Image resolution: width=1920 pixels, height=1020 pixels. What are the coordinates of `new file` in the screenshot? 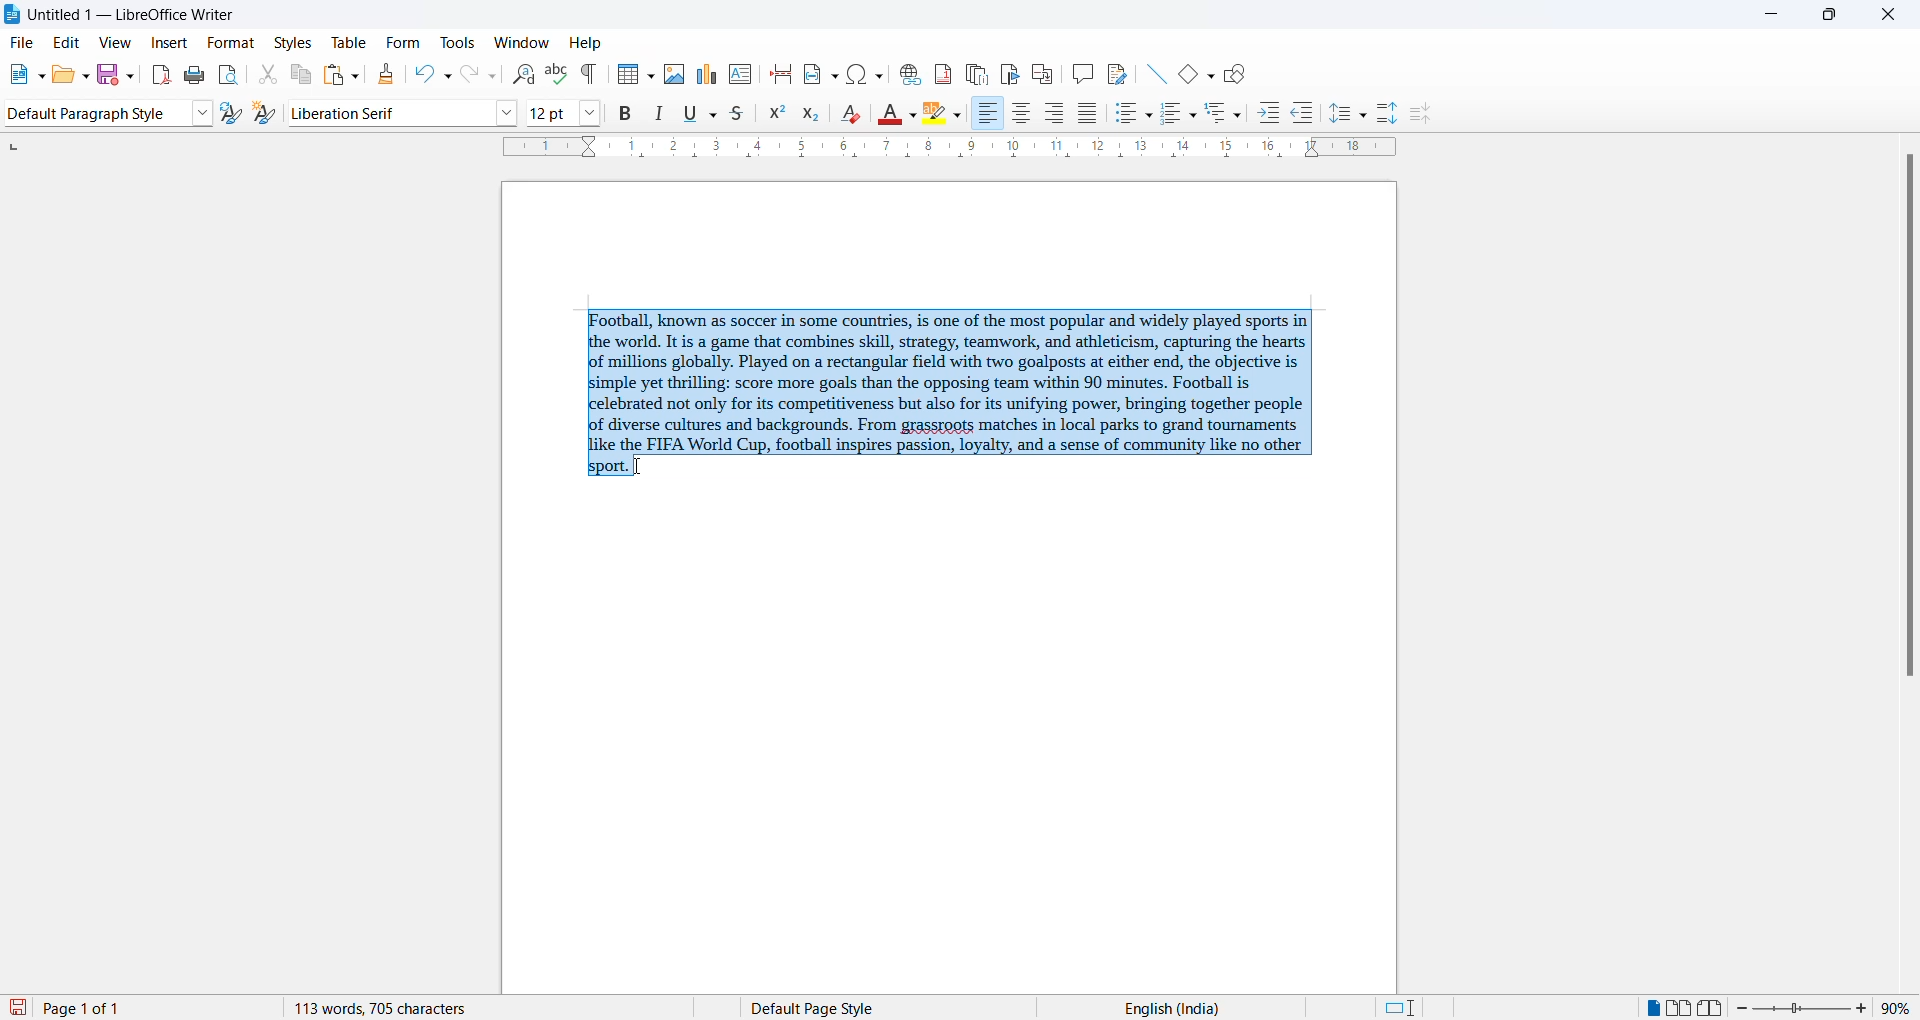 It's located at (14, 76).